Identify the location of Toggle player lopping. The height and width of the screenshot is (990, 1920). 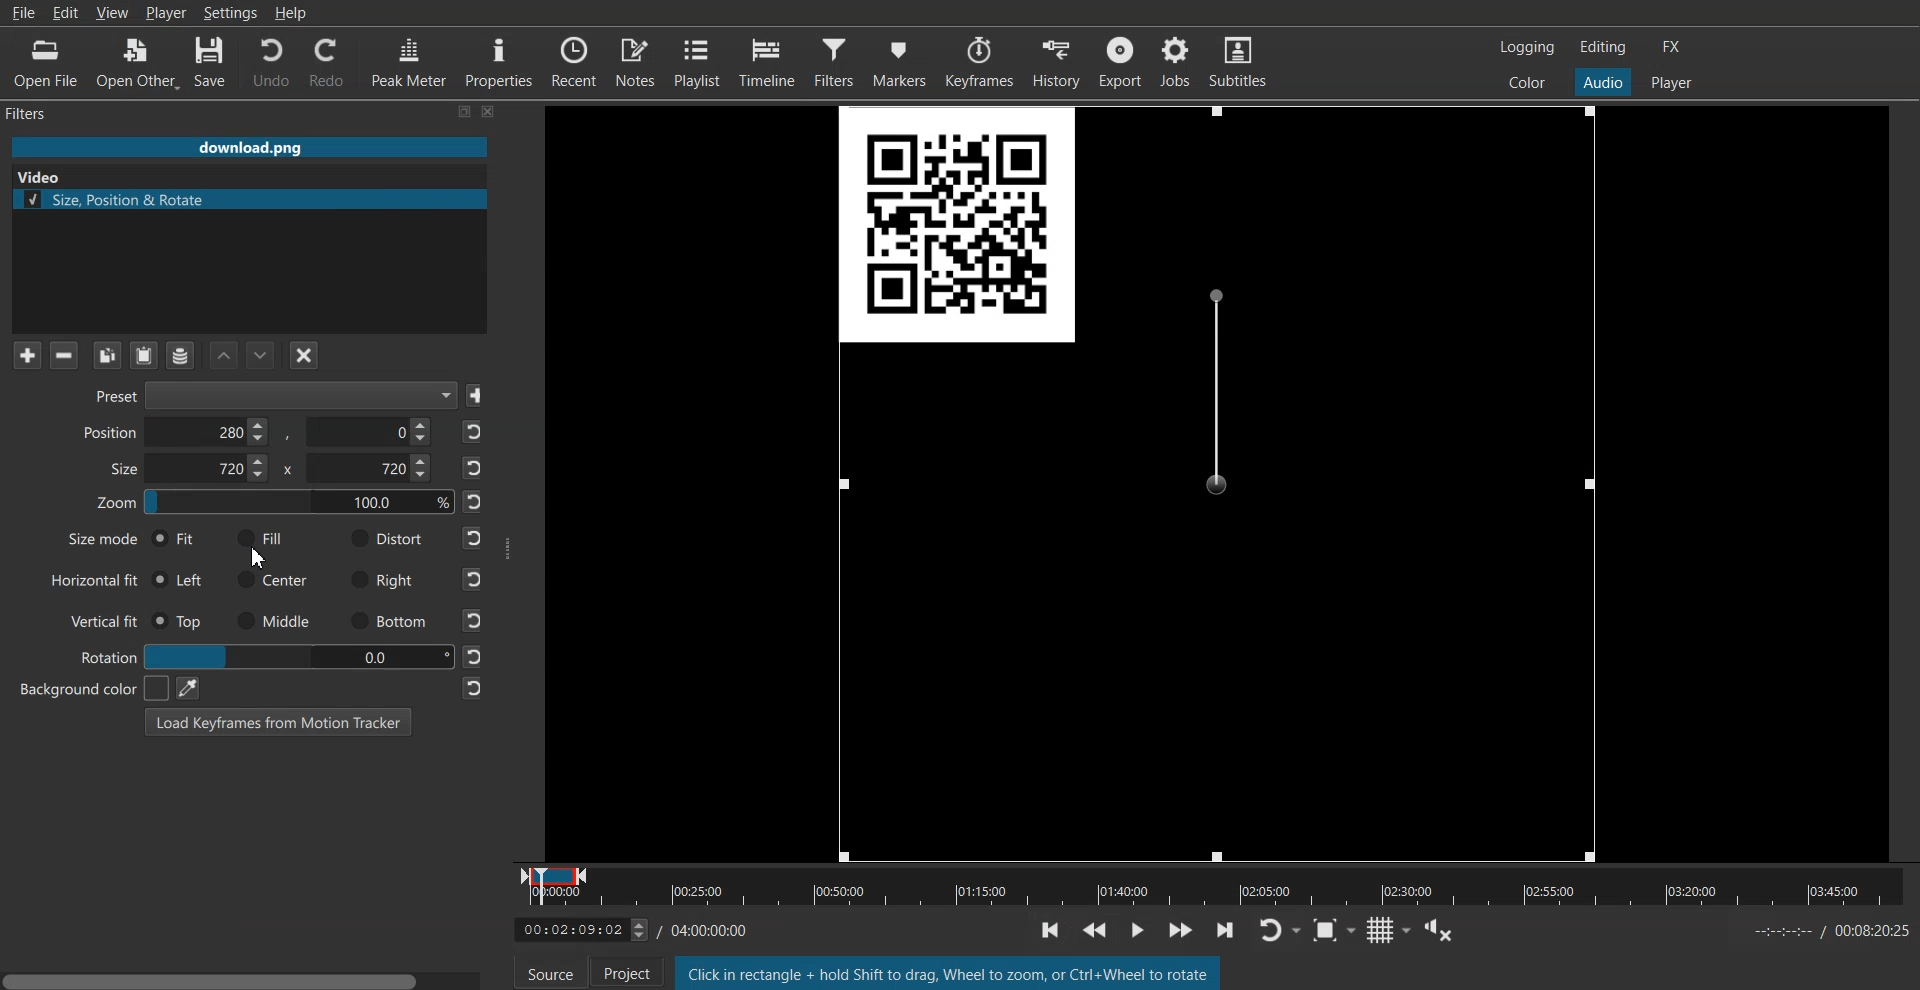
(1276, 929).